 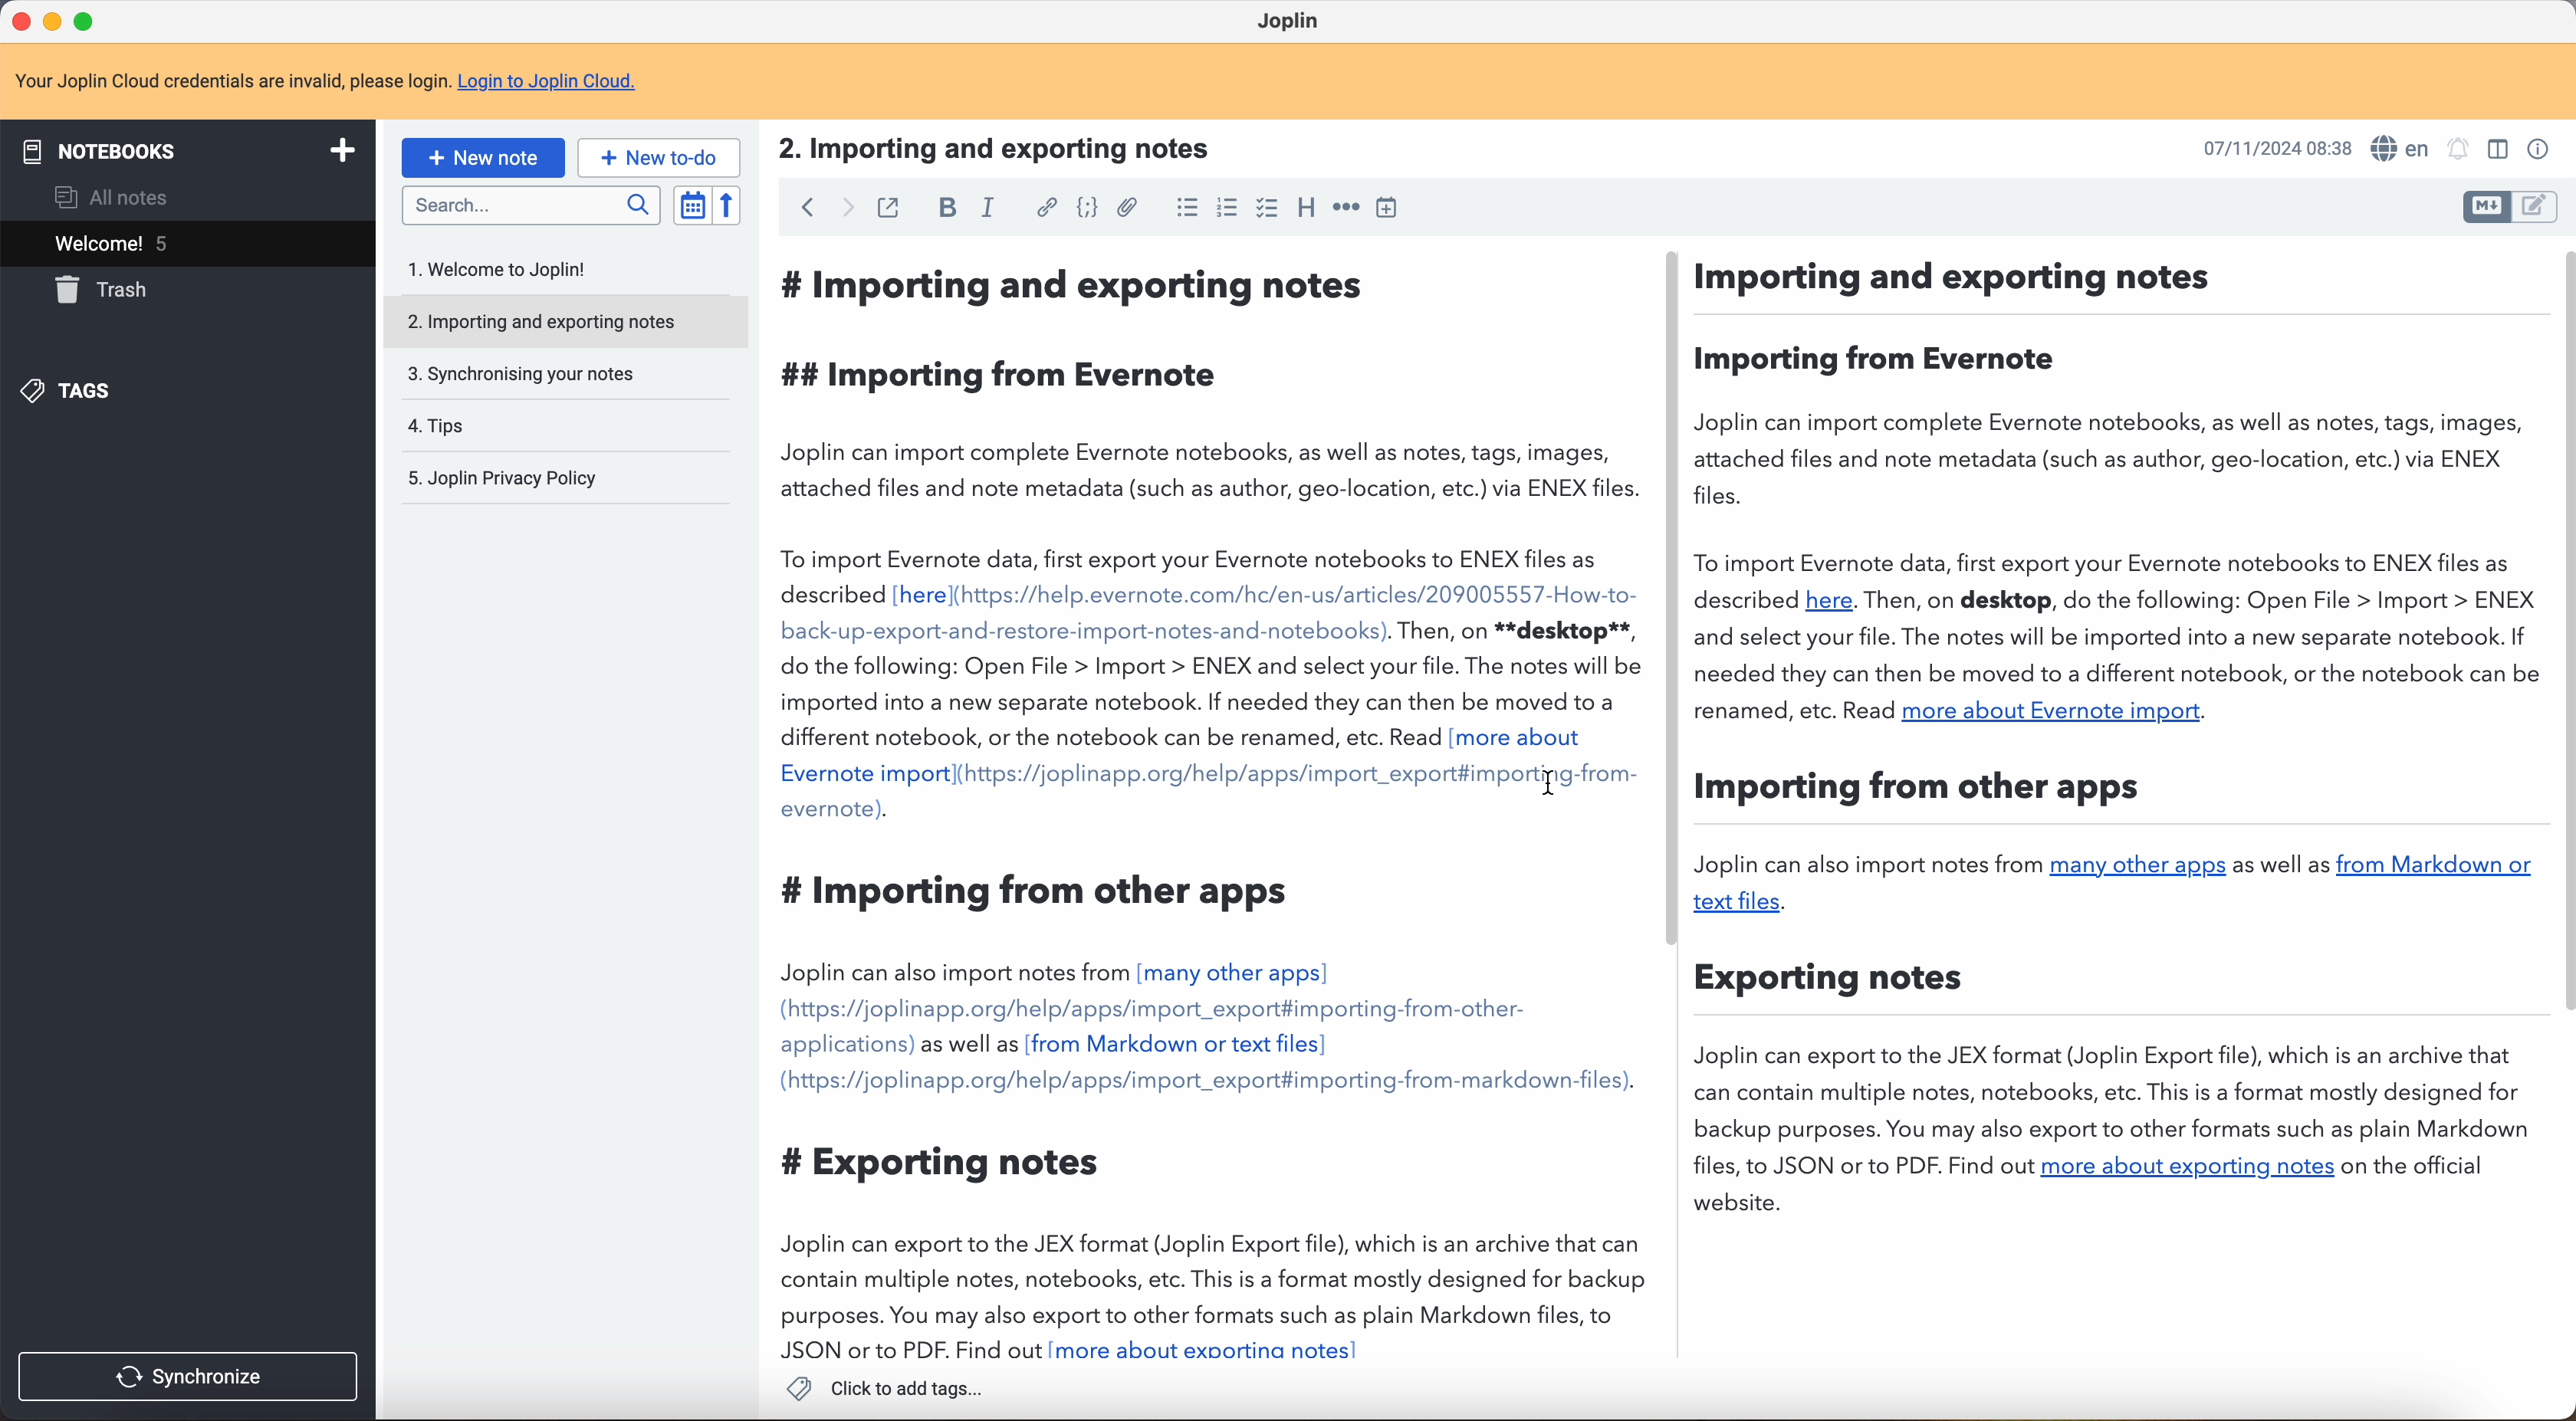 I want to click on spell checker, so click(x=2401, y=146).